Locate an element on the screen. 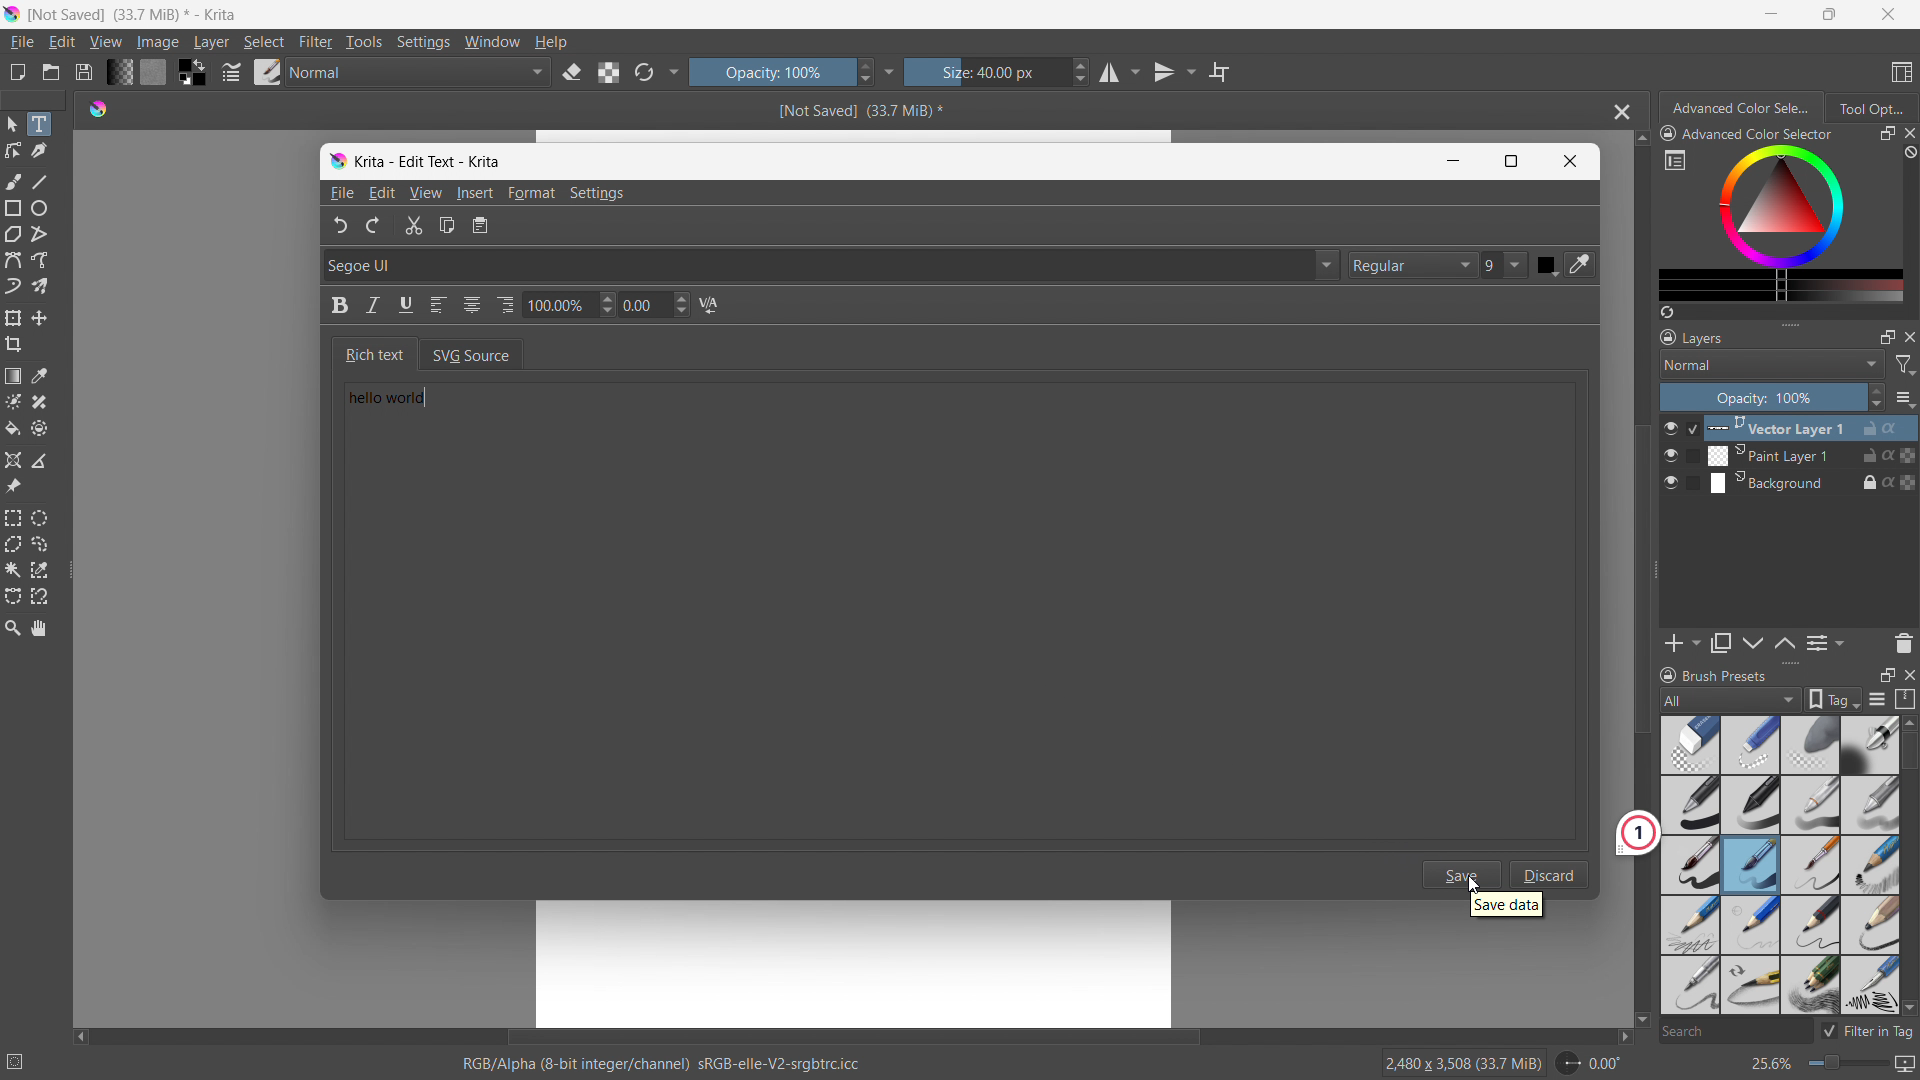 This screenshot has width=1920, height=1080. light nib pencil is located at coordinates (1751, 925).